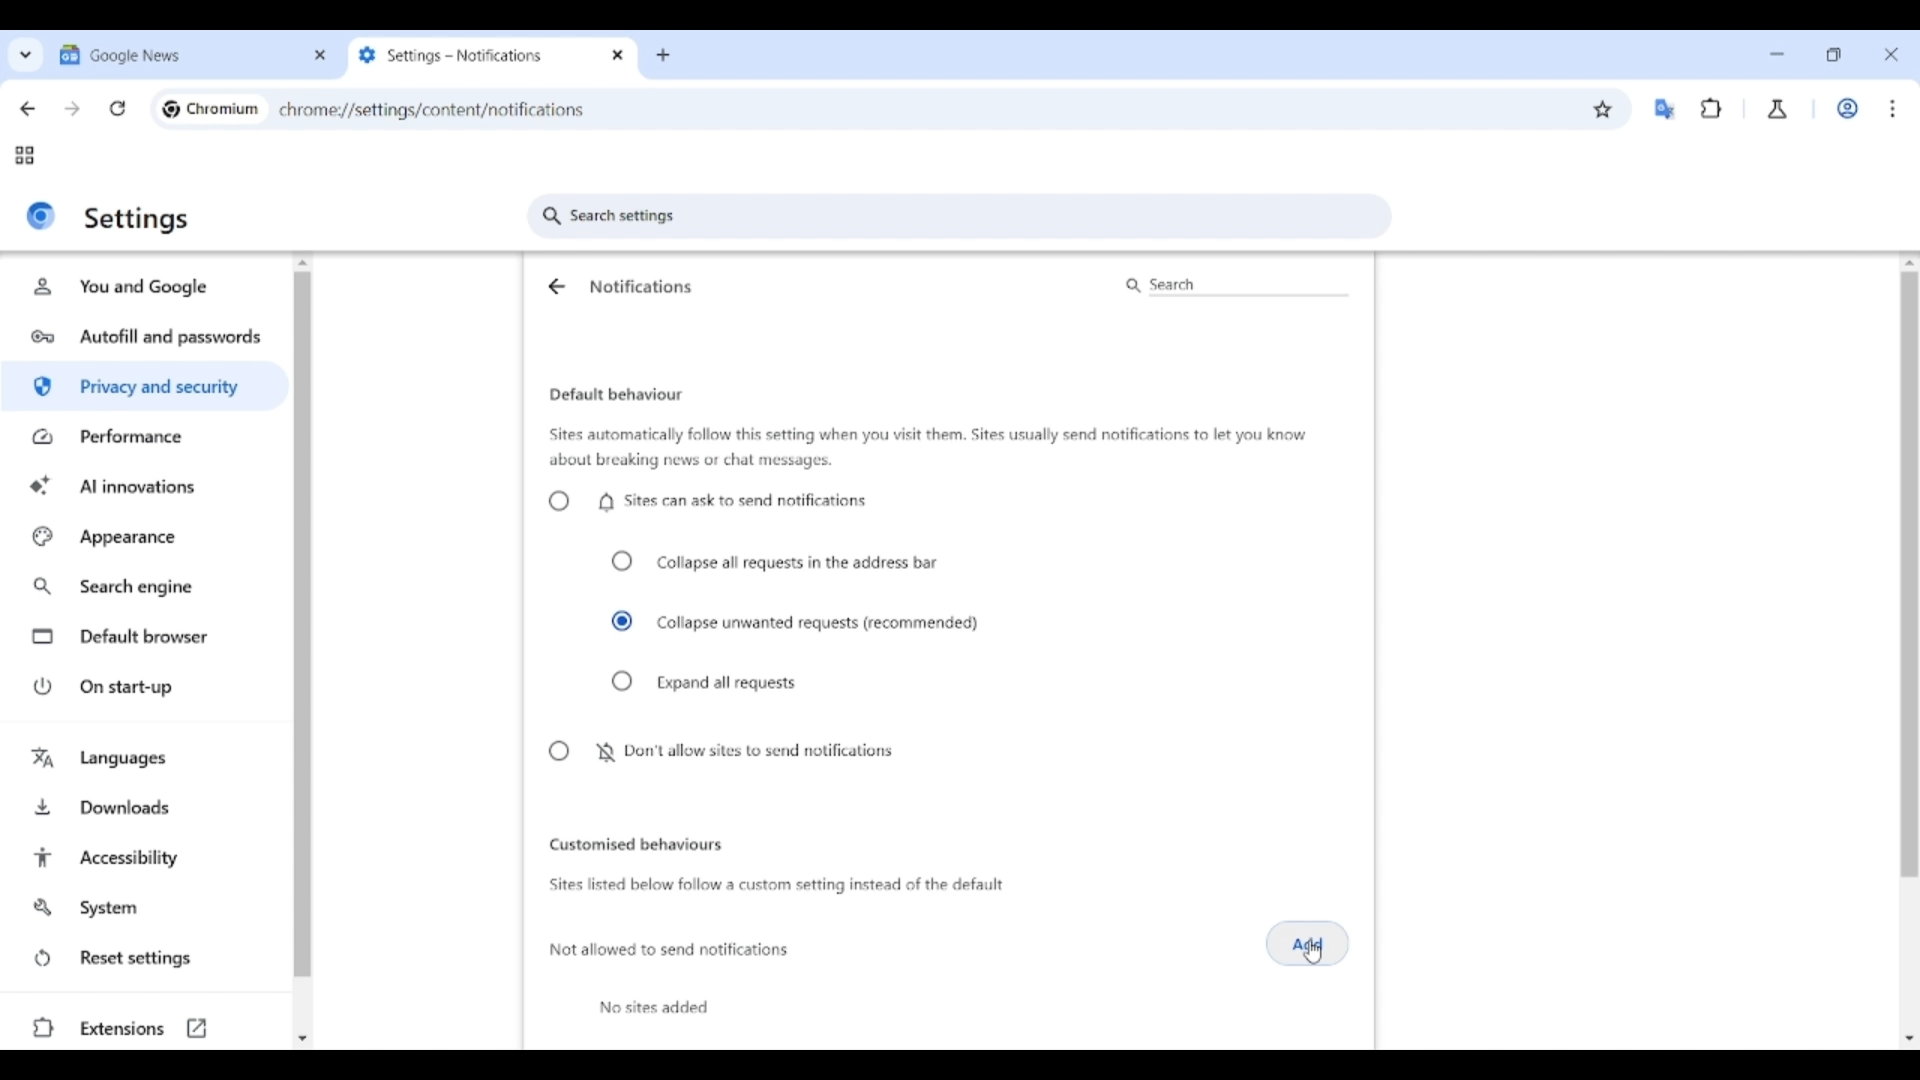 The image size is (1920, 1080). Describe the element at coordinates (144, 908) in the screenshot. I see `System` at that location.